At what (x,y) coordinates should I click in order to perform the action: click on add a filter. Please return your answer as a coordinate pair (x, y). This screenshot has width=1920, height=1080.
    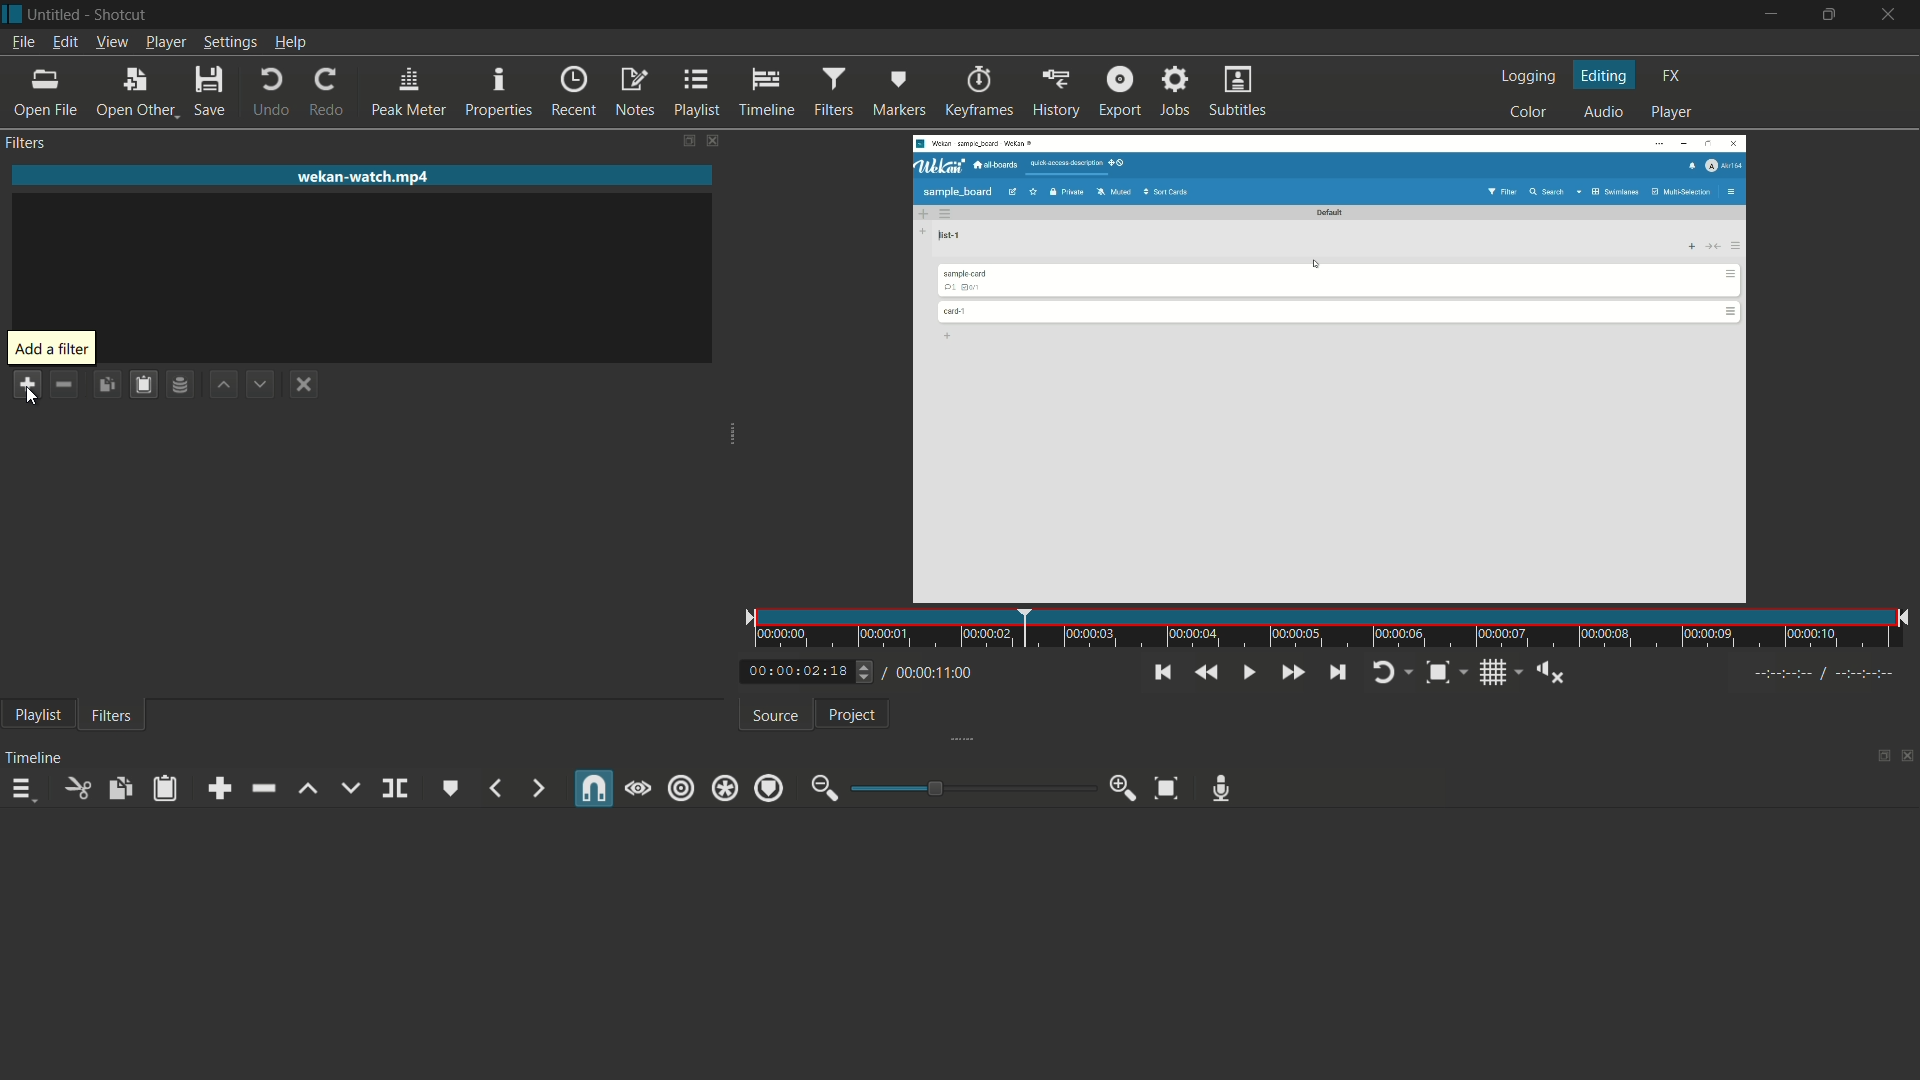
    Looking at the image, I should click on (26, 384).